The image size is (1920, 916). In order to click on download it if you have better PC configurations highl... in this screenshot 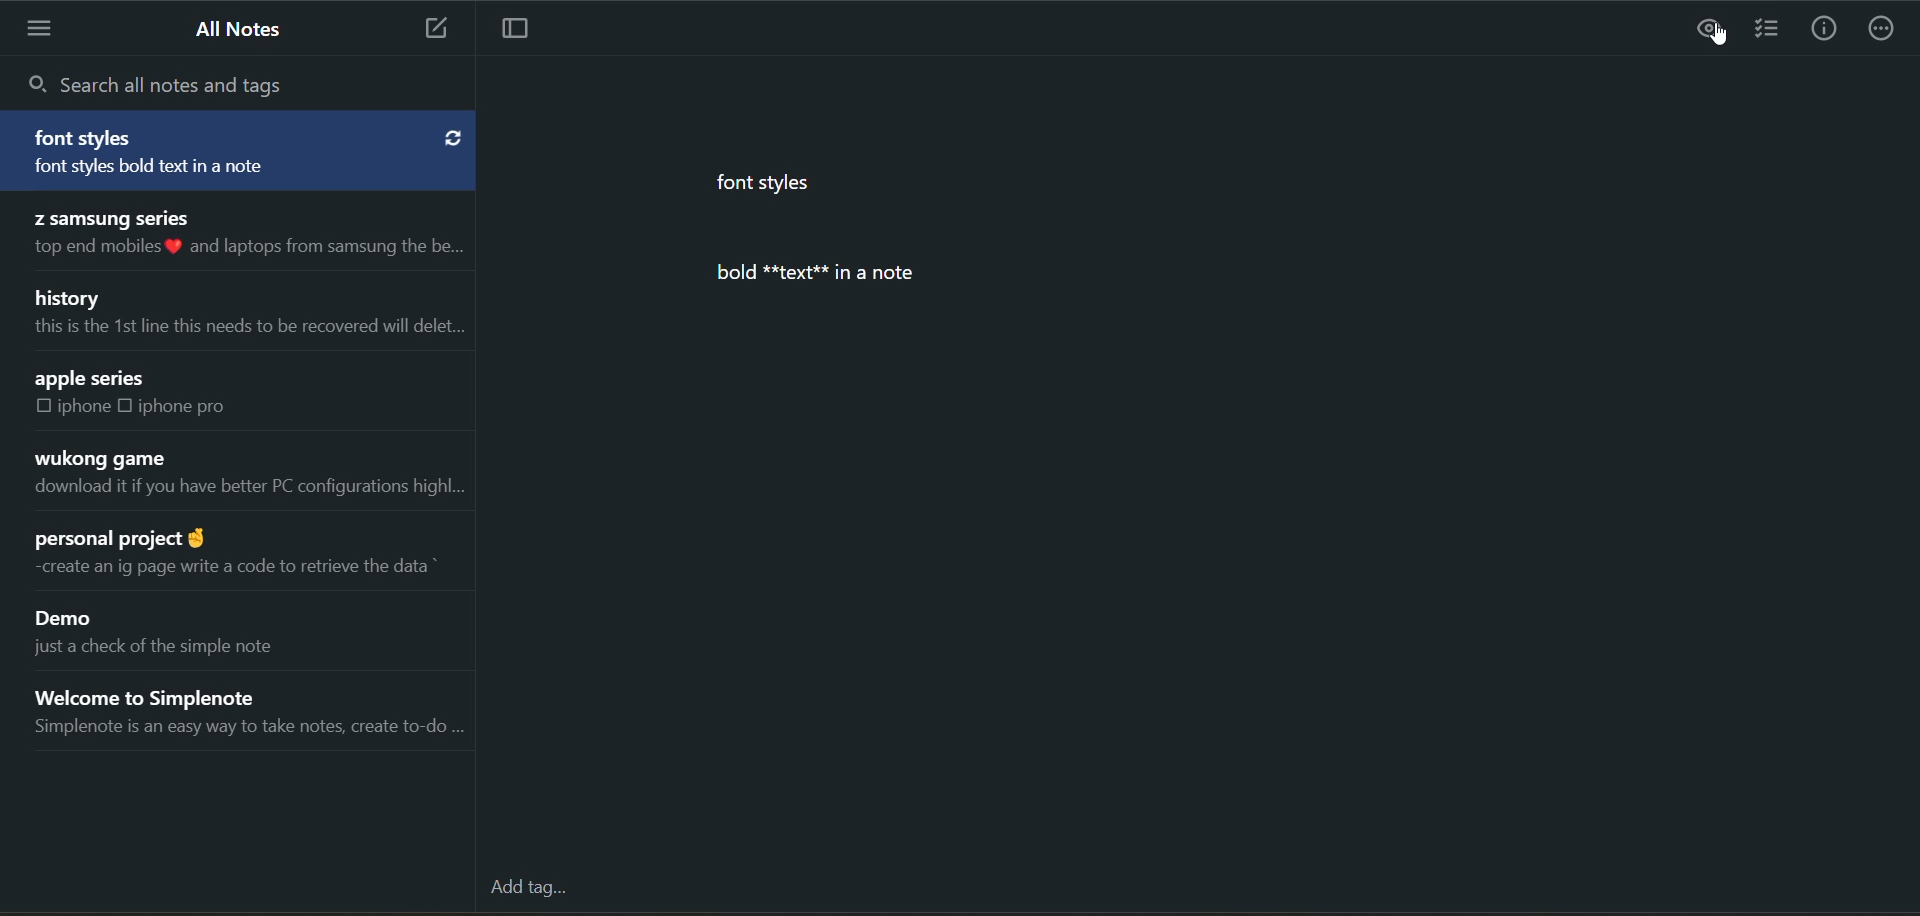, I will do `click(247, 491)`.